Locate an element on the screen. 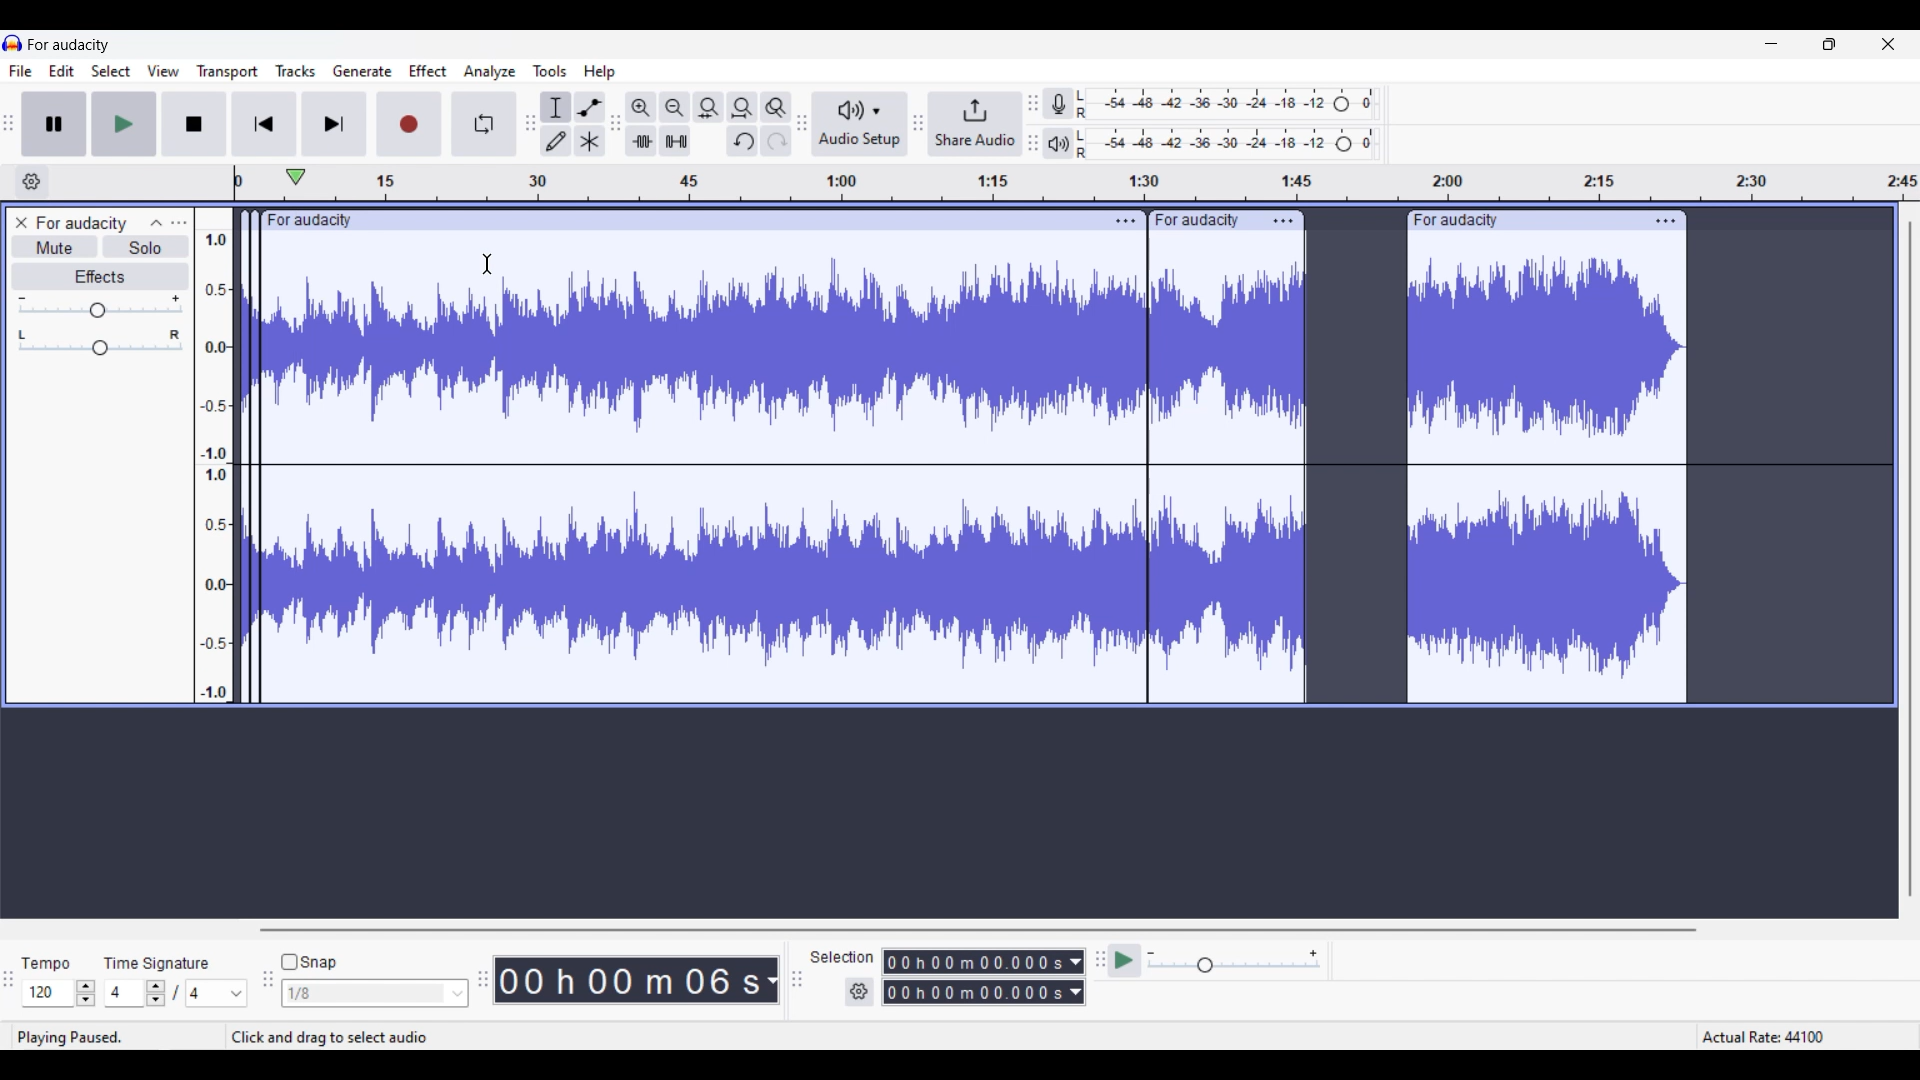 The width and height of the screenshot is (1920, 1080). draw tool is located at coordinates (557, 141).